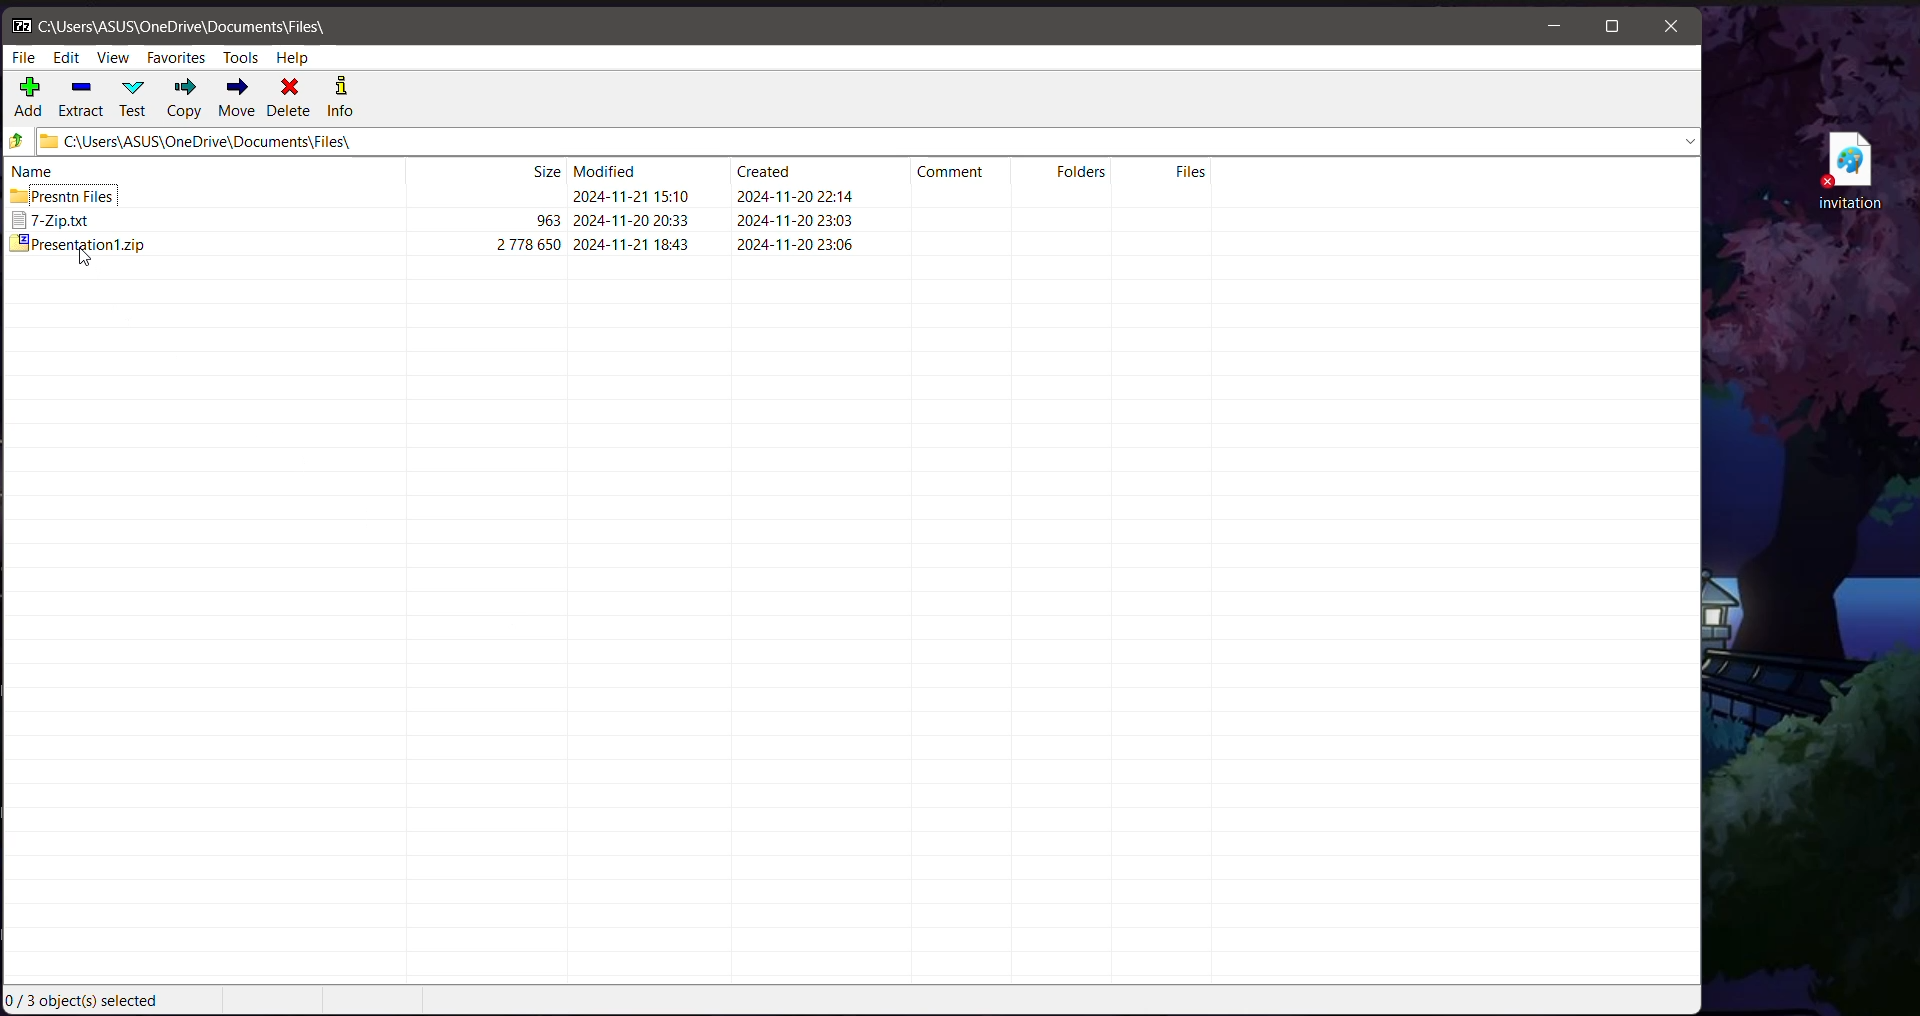 Image resolution: width=1920 pixels, height=1016 pixels. What do you see at coordinates (1557, 27) in the screenshot?
I see `Minimize` at bounding box center [1557, 27].